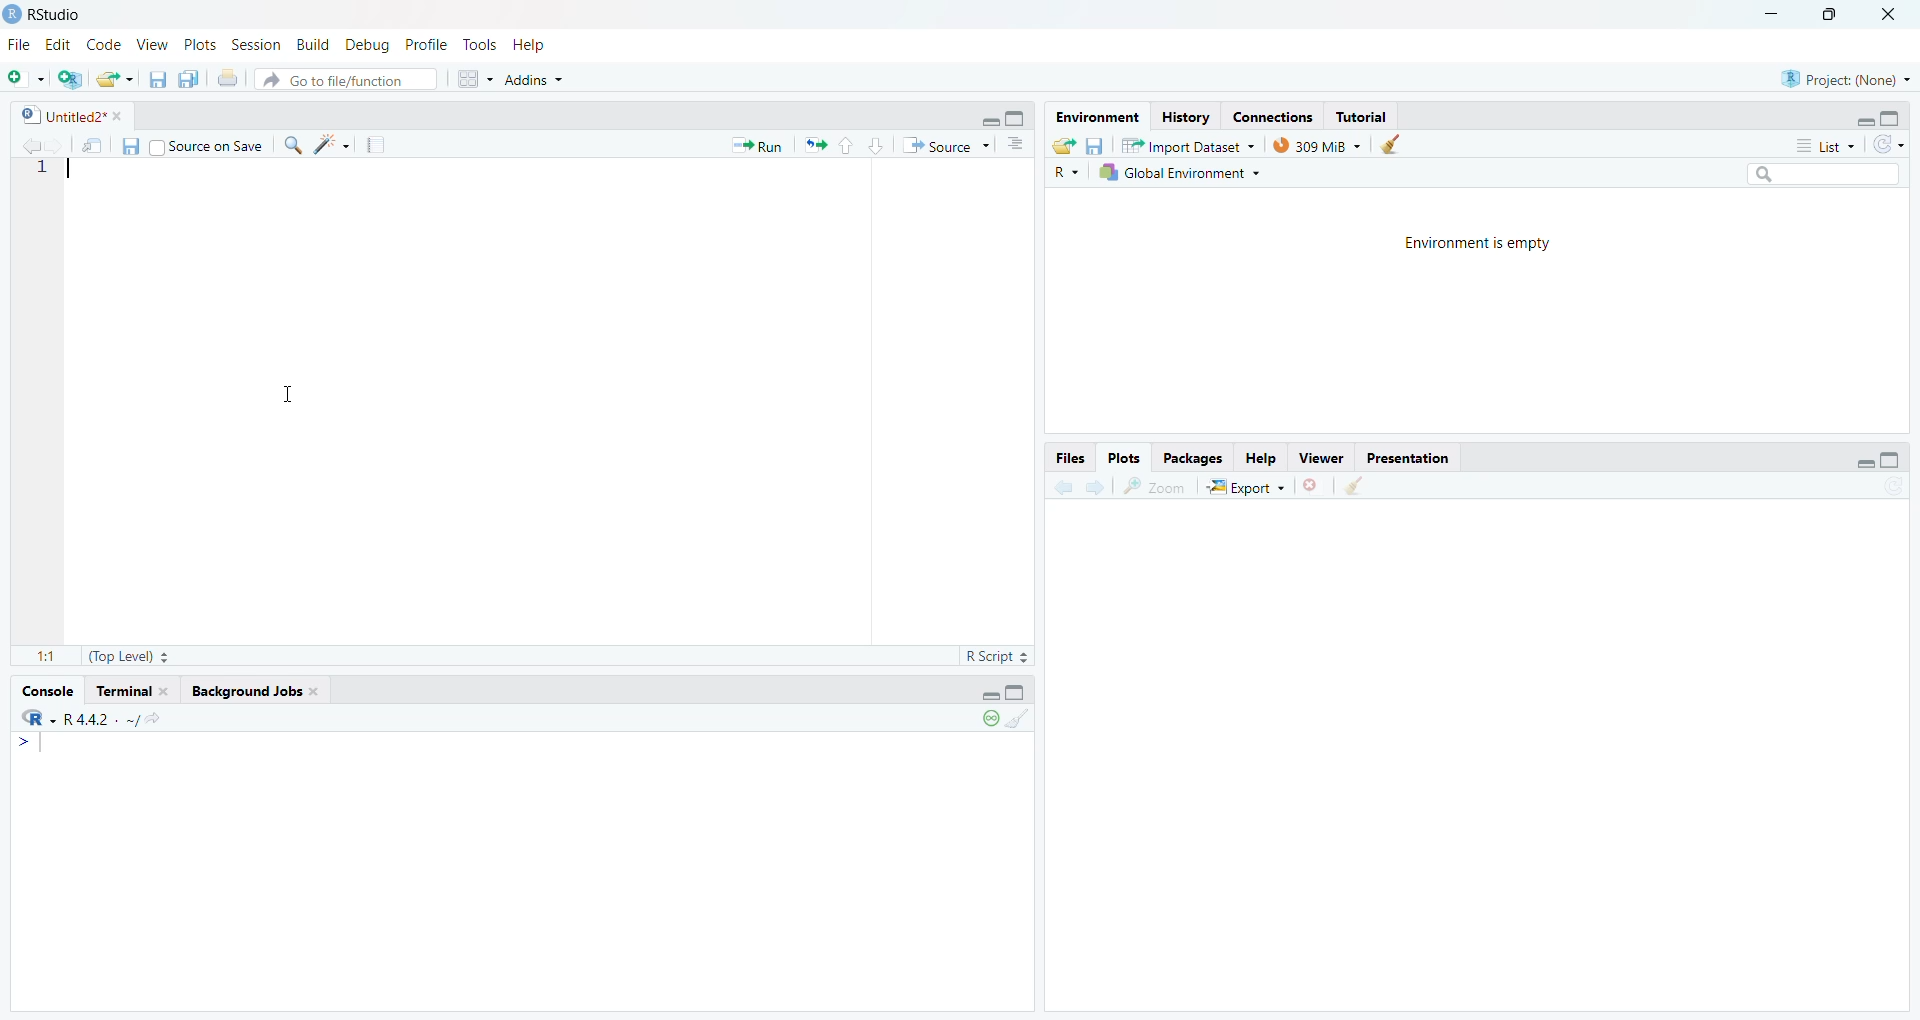 Image resolution: width=1920 pixels, height=1020 pixels. I want to click on minimise, so click(981, 695).